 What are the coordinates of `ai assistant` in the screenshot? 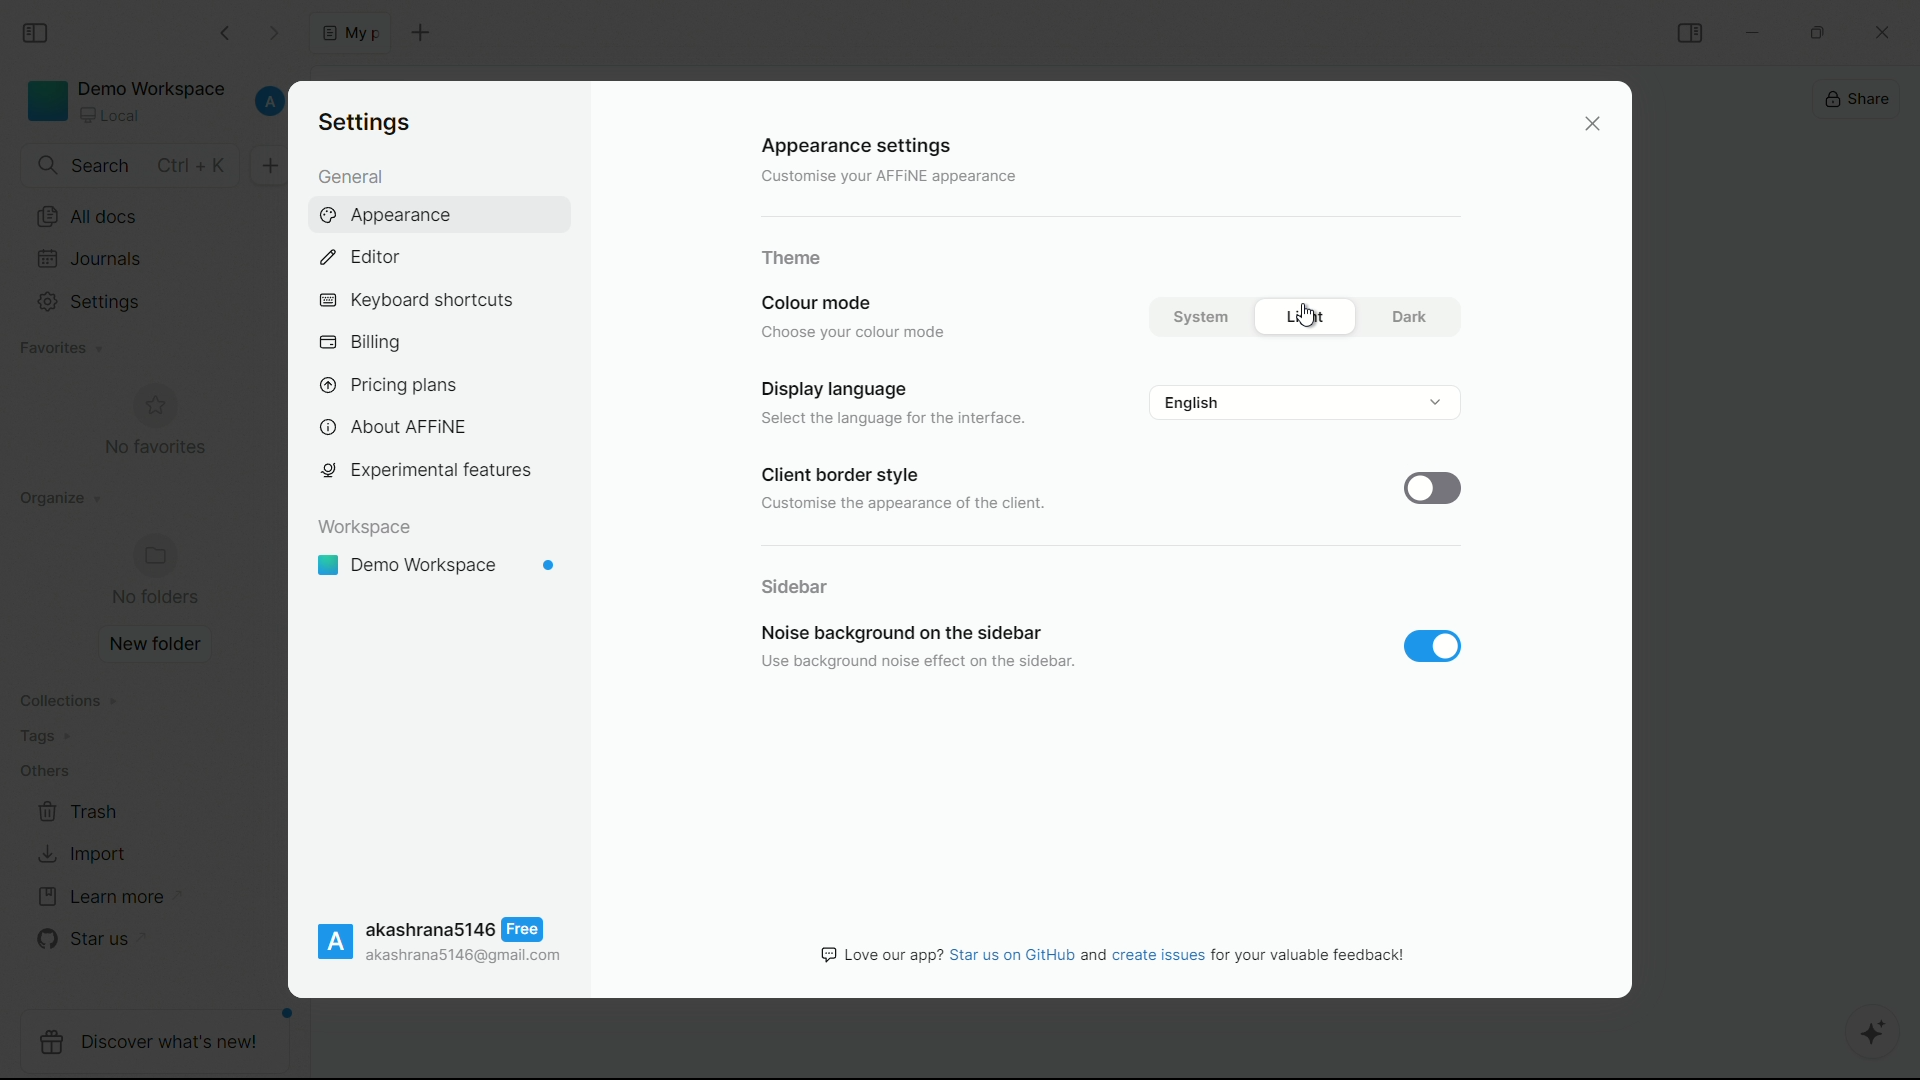 It's located at (1876, 1035).